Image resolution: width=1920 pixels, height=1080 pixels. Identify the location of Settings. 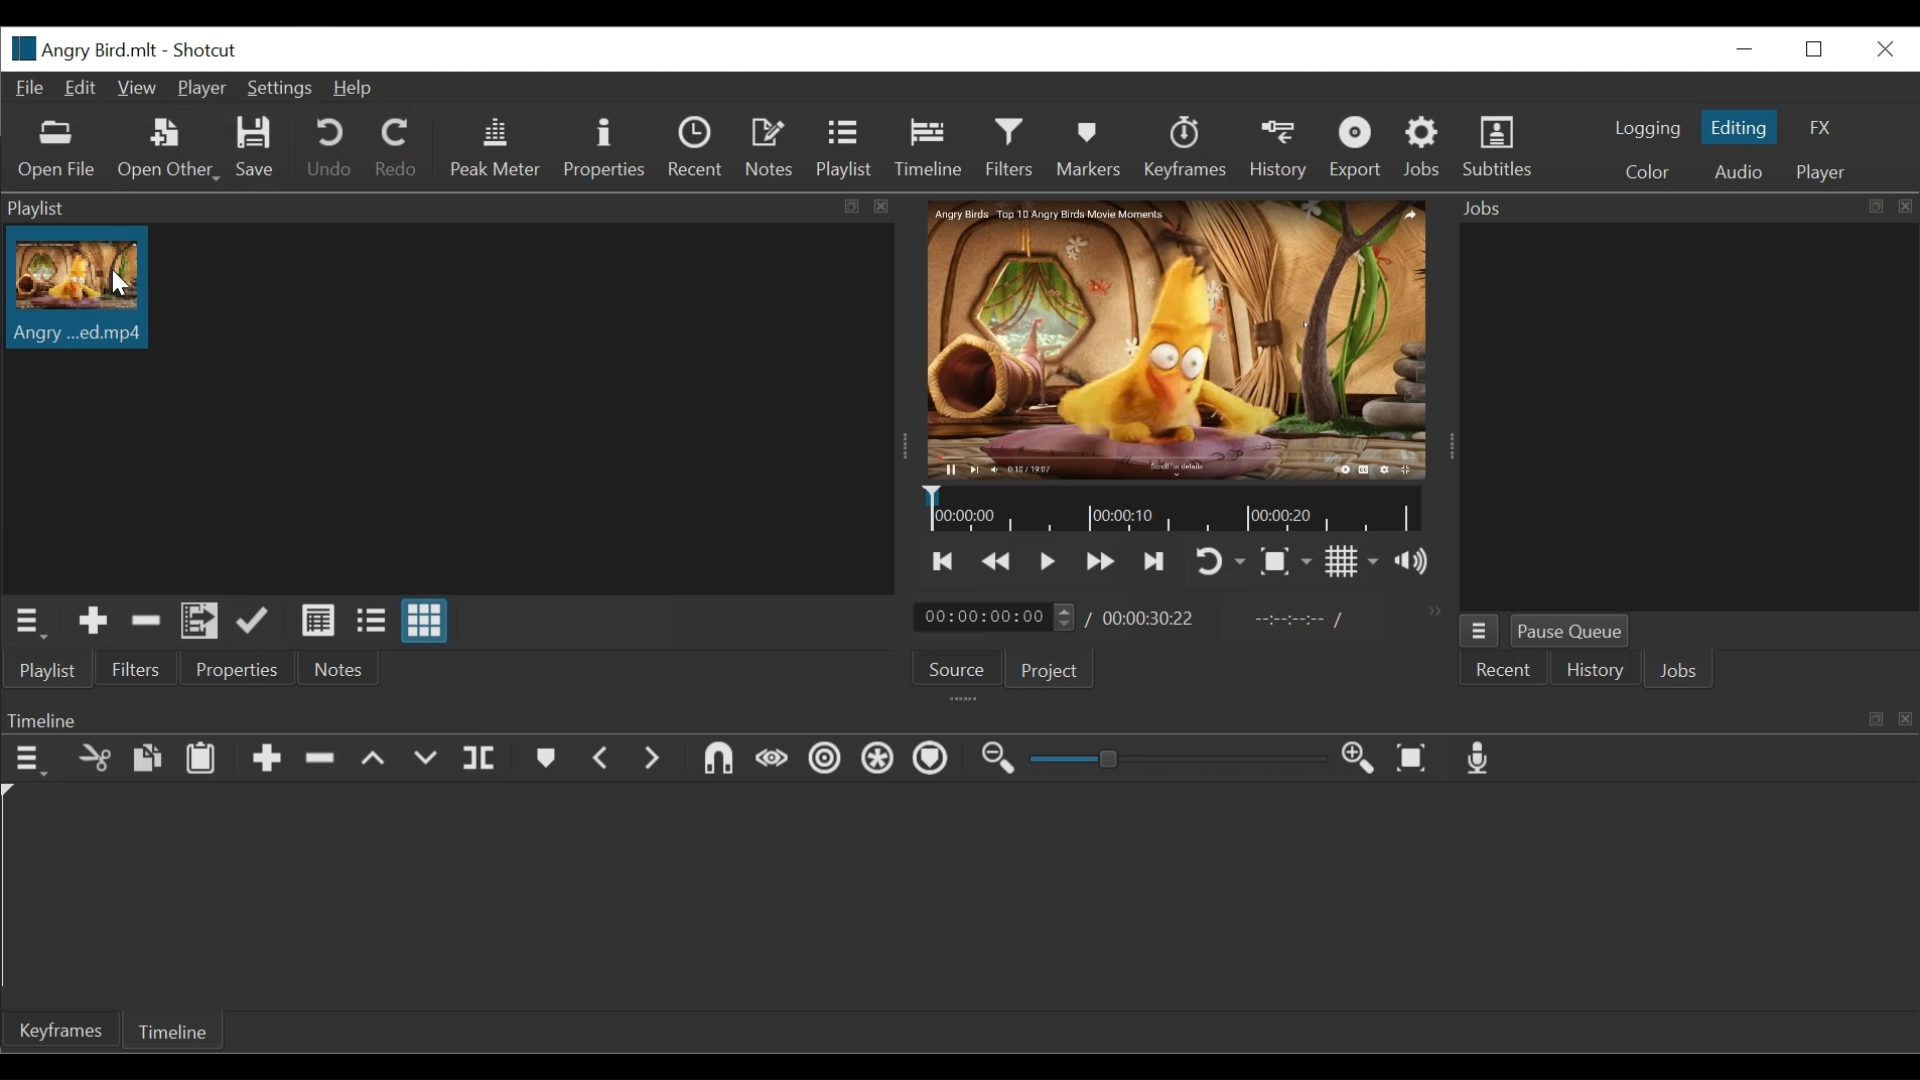
(277, 89).